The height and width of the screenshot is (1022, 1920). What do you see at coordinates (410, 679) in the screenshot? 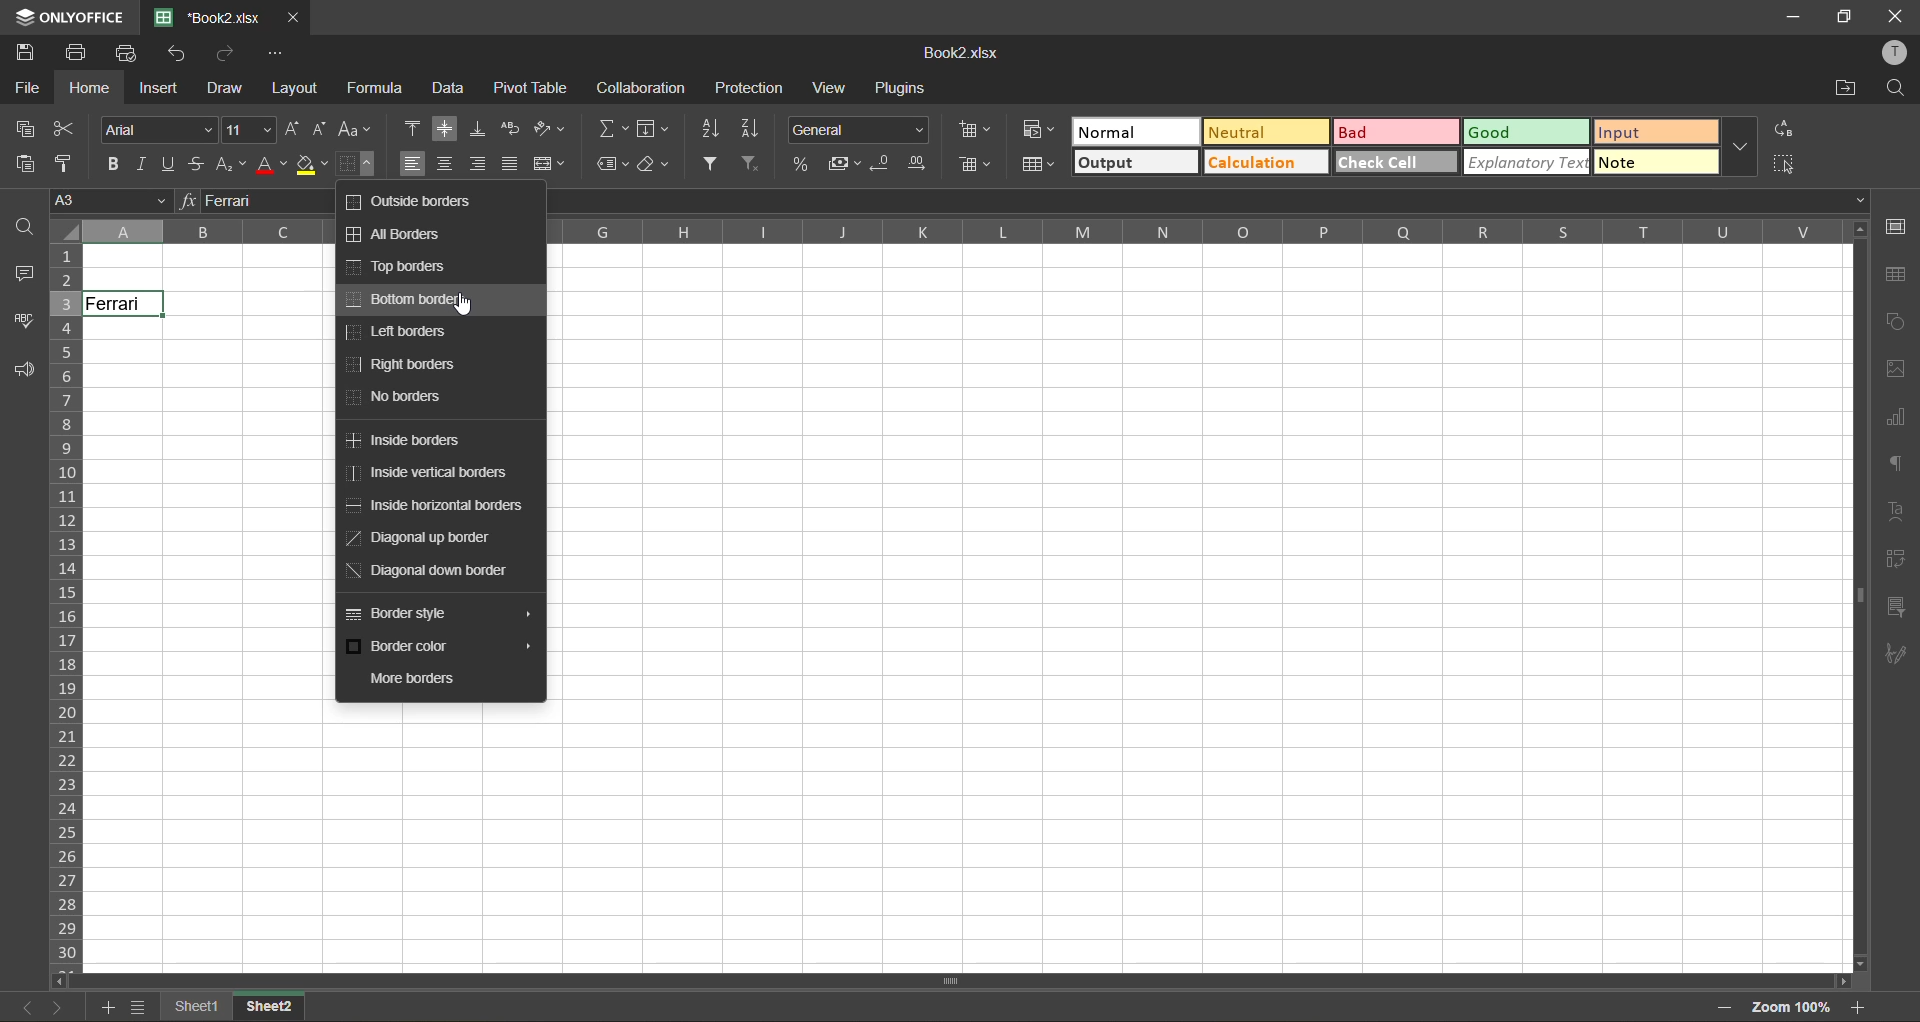
I see `more borders` at bounding box center [410, 679].